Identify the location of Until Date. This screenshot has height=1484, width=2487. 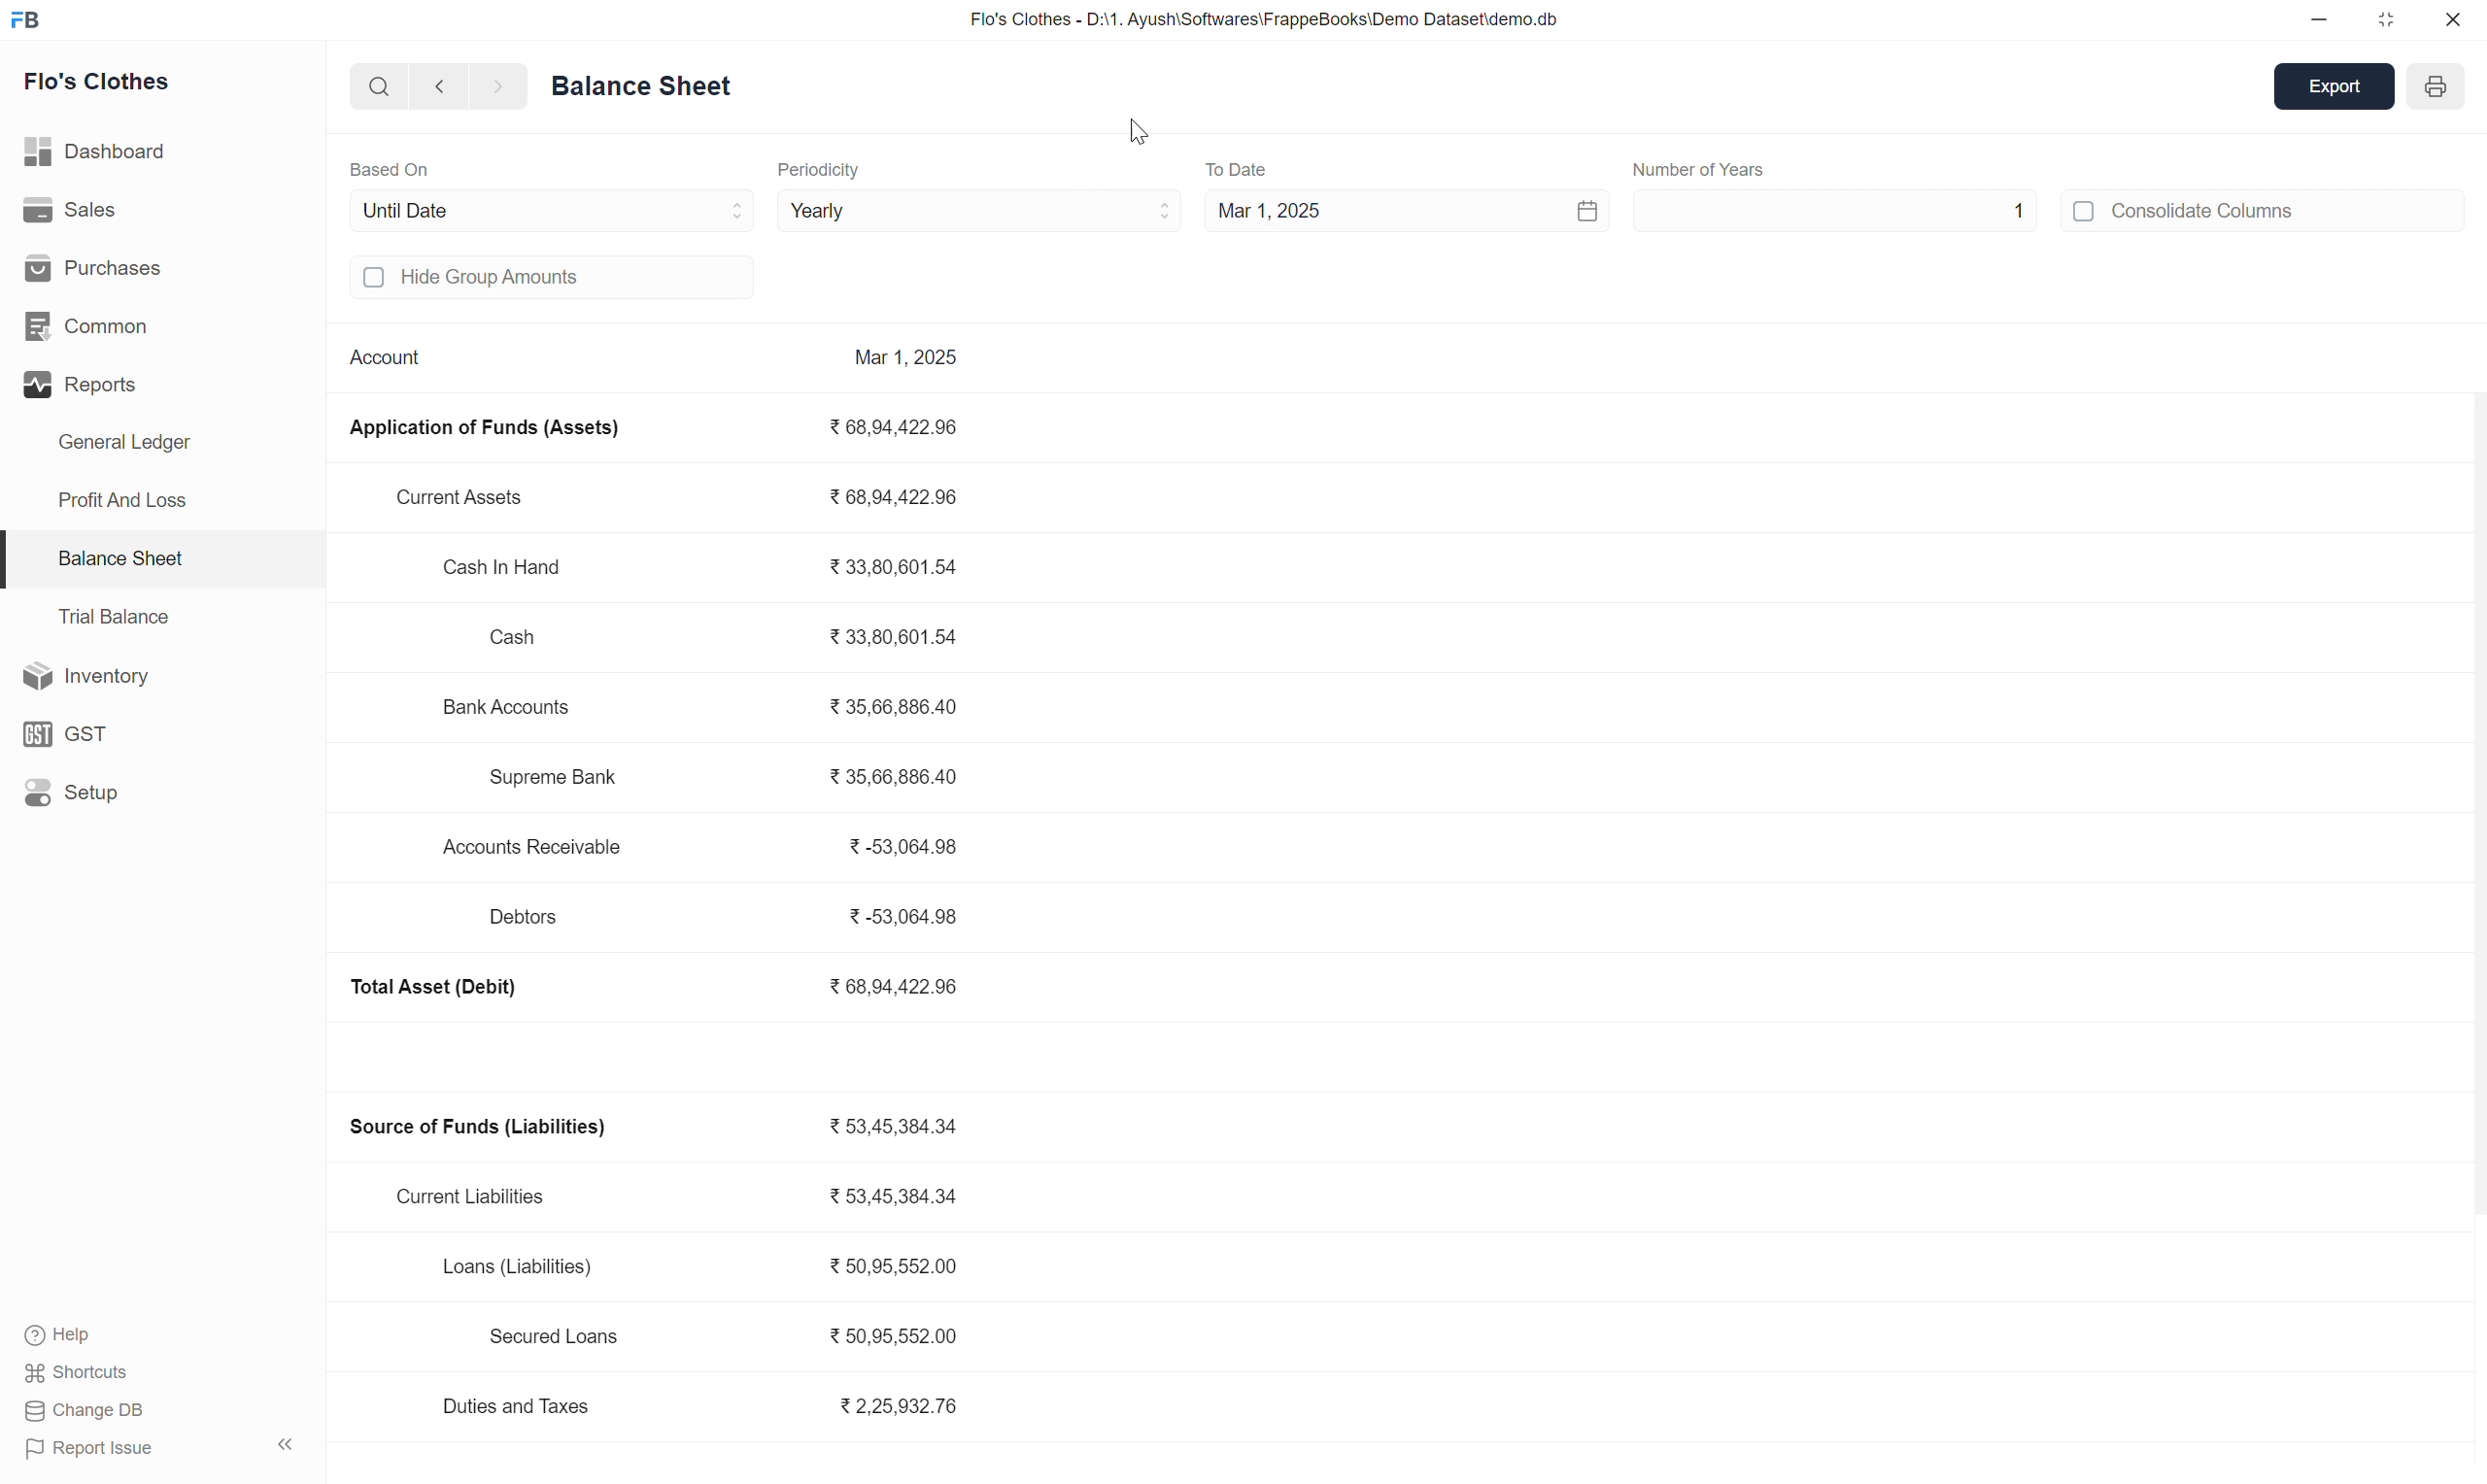
(543, 212).